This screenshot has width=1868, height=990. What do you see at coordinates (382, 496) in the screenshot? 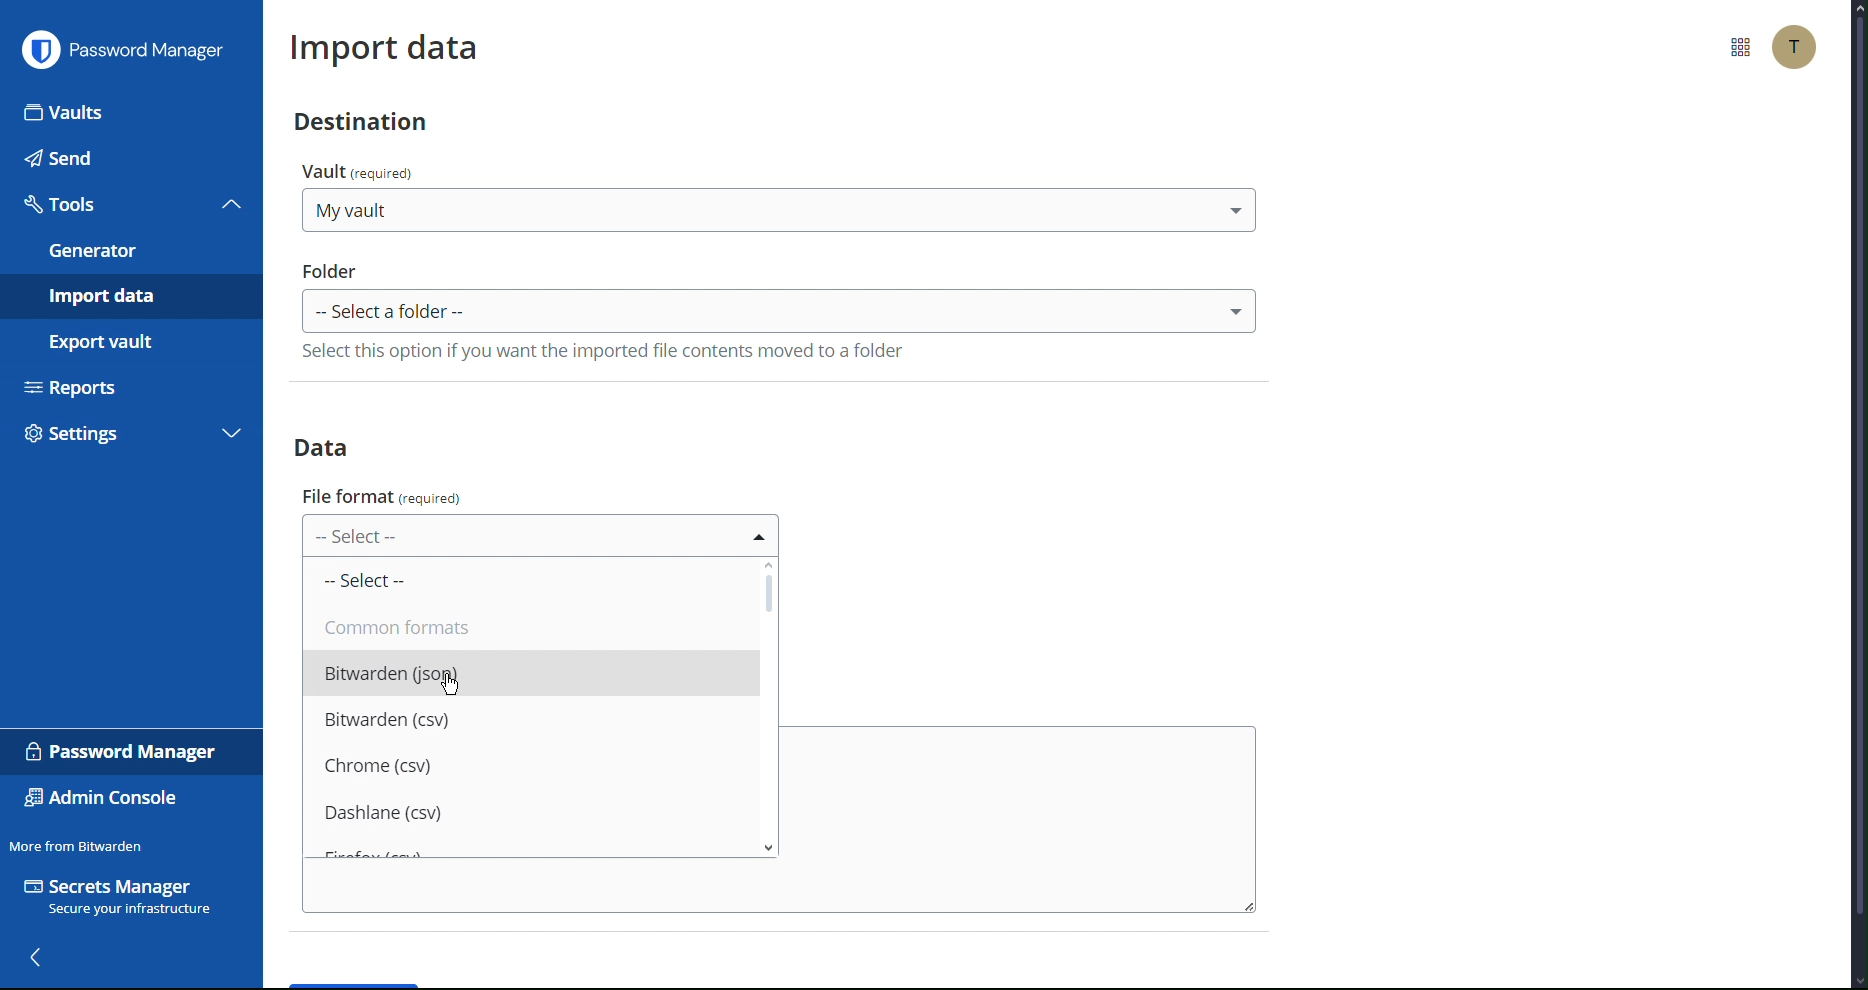
I see `file format` at bounding box center [382, 496].